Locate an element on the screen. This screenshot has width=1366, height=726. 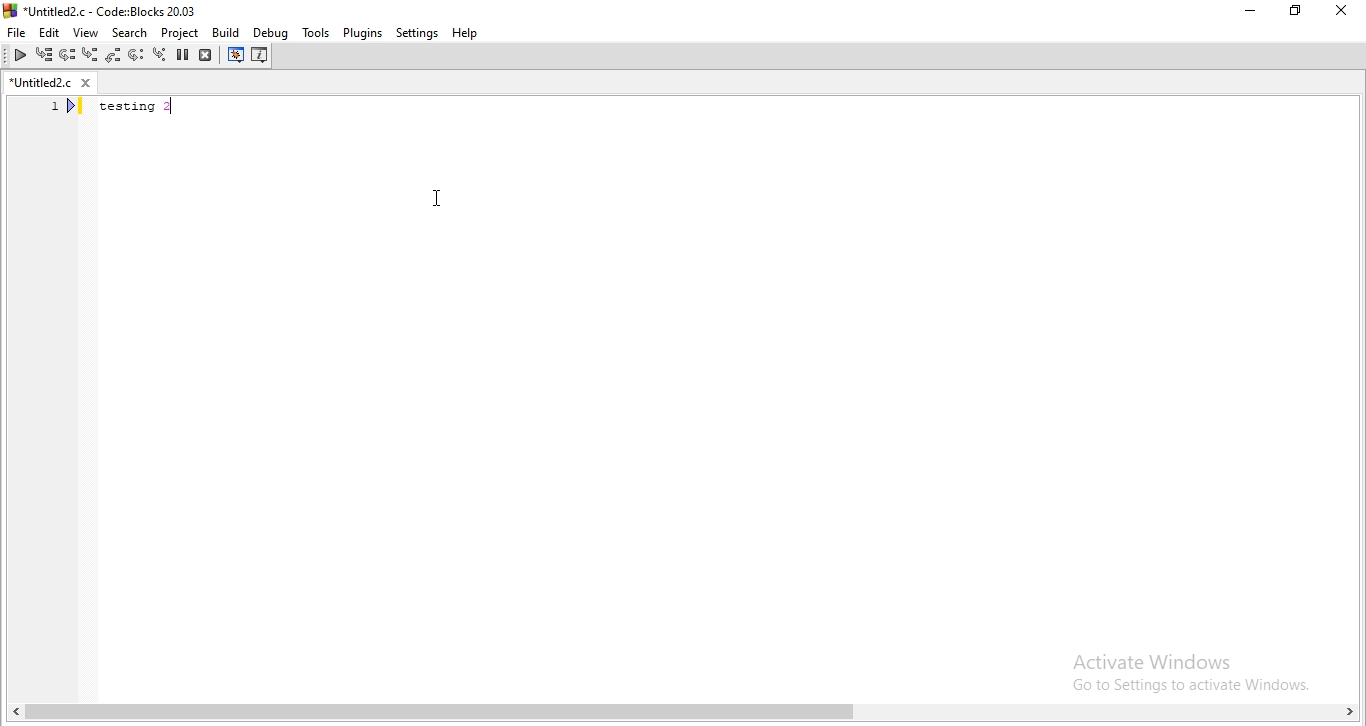
cursor is located at coordinates (438, 197).